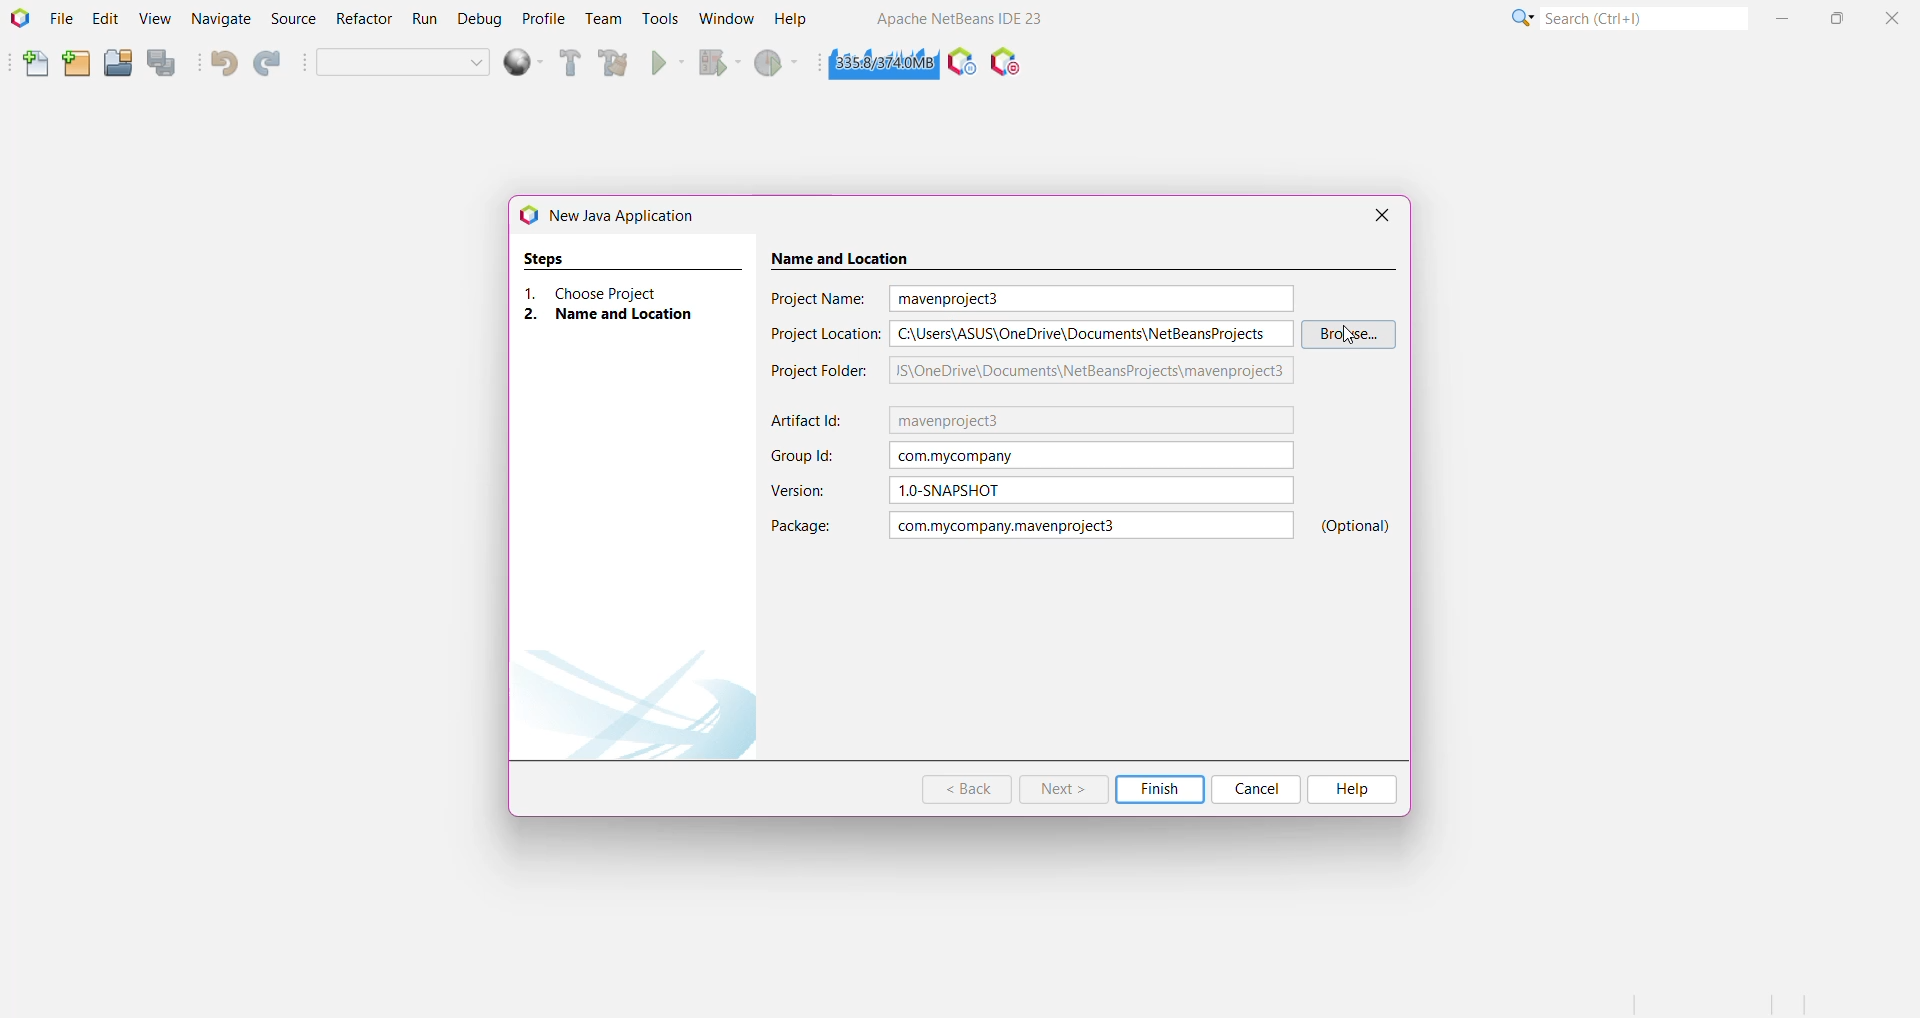 The height and width of the screenshot is (1018, 1920). I want to click on Close, so click(1382, 215).